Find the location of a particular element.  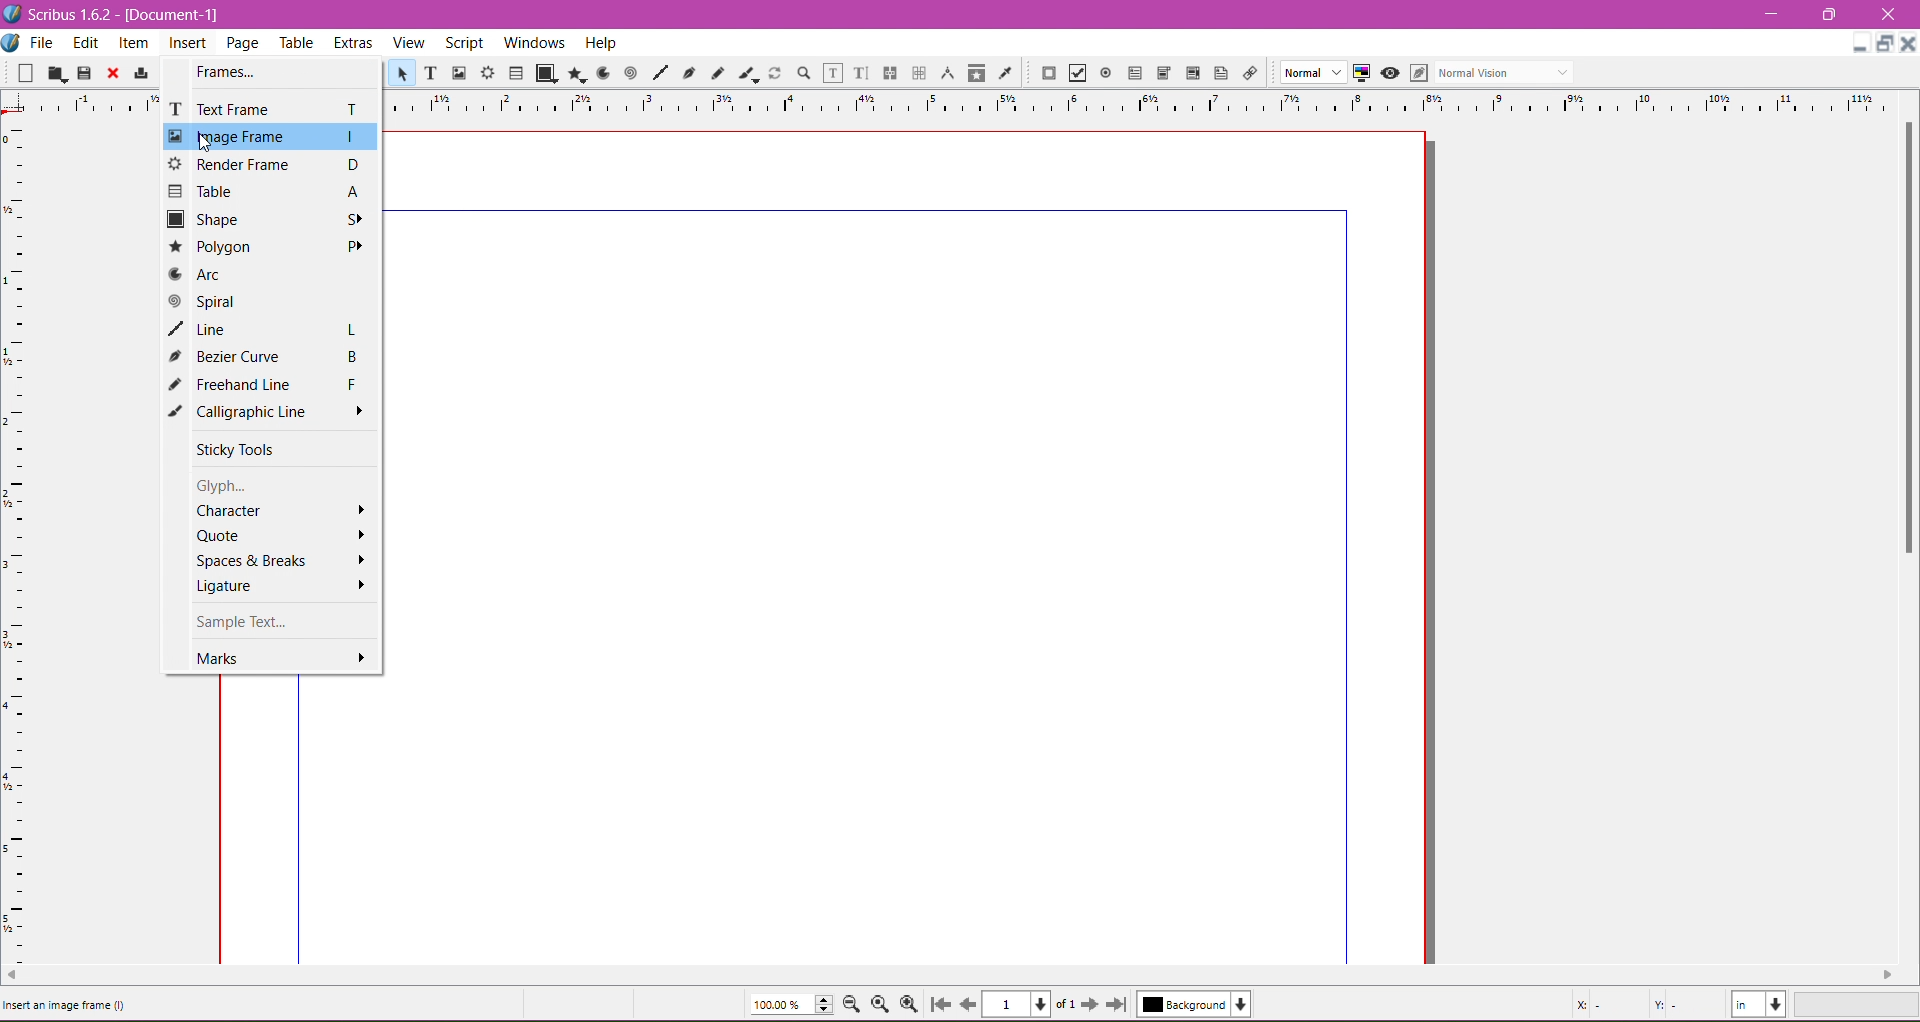

Shape is located at coordinates (269, 219).